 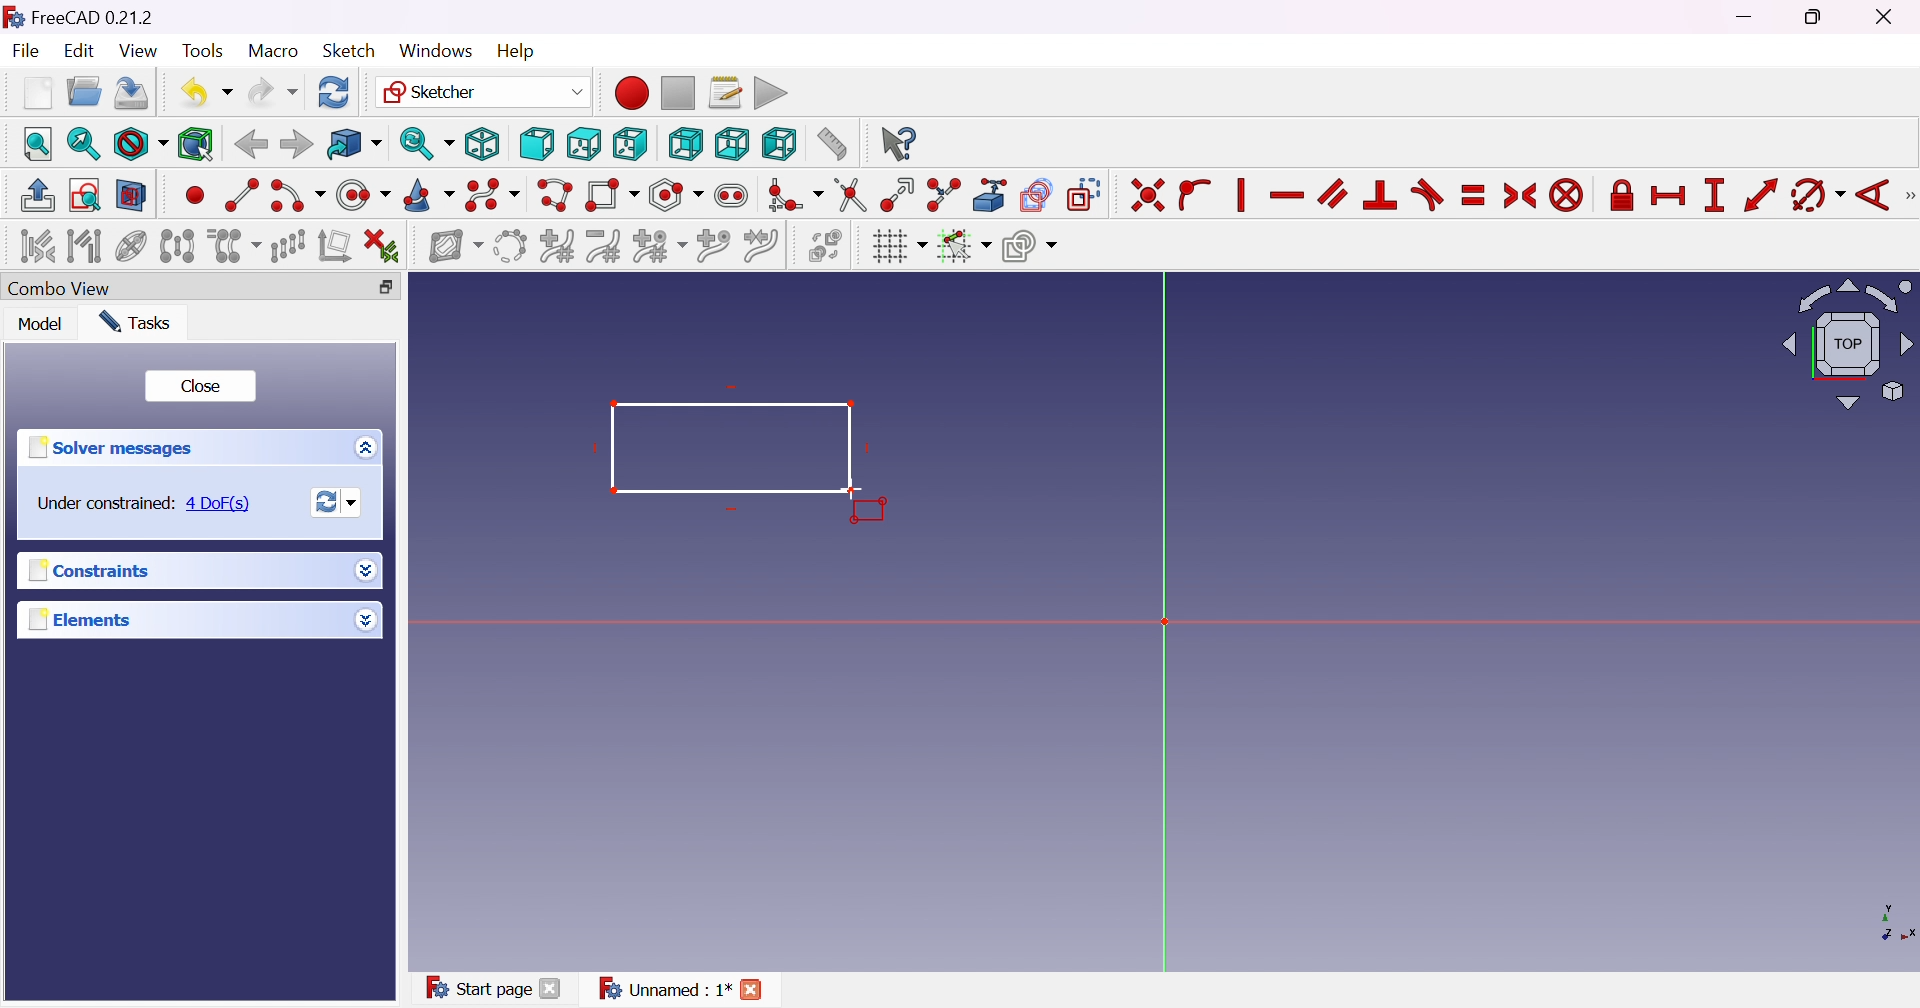 I want to click on Windows, so click(x=436, y=51).